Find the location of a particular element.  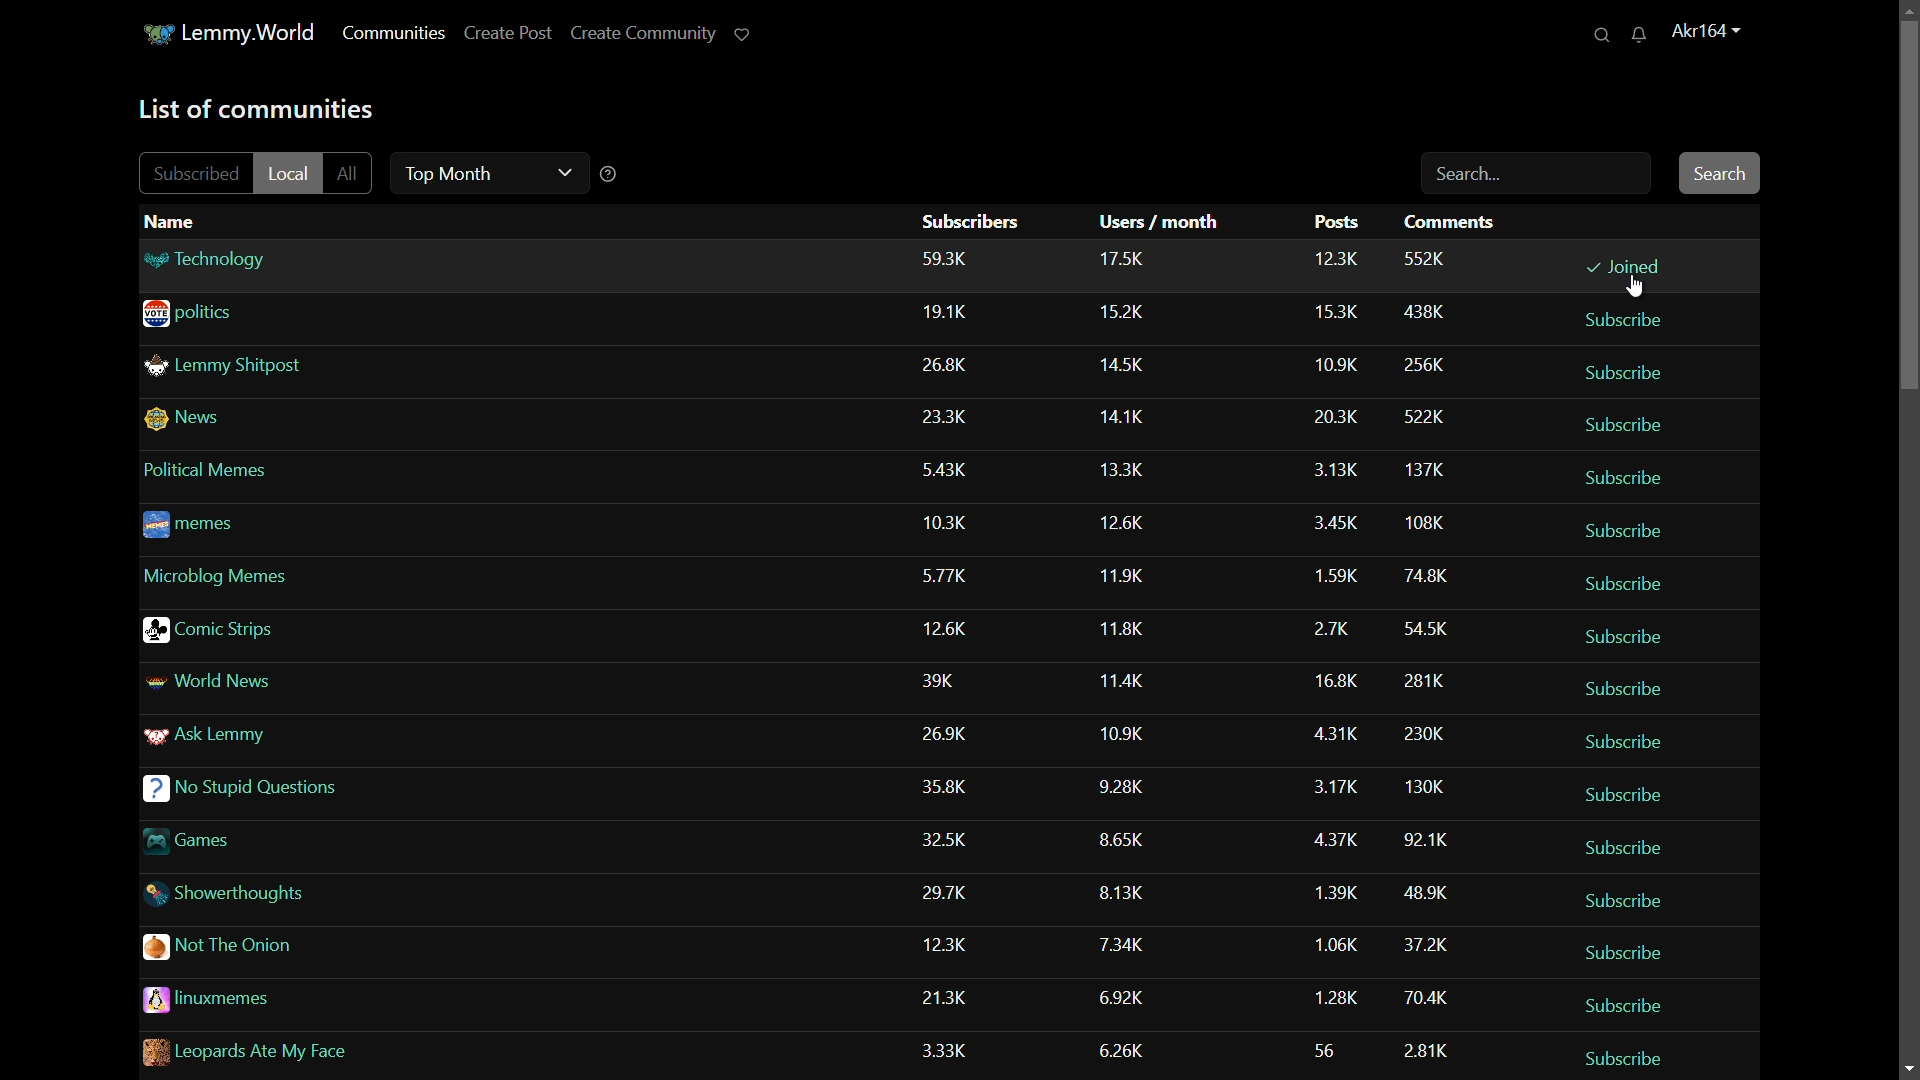

comments is located at coordinates (1456, 223).